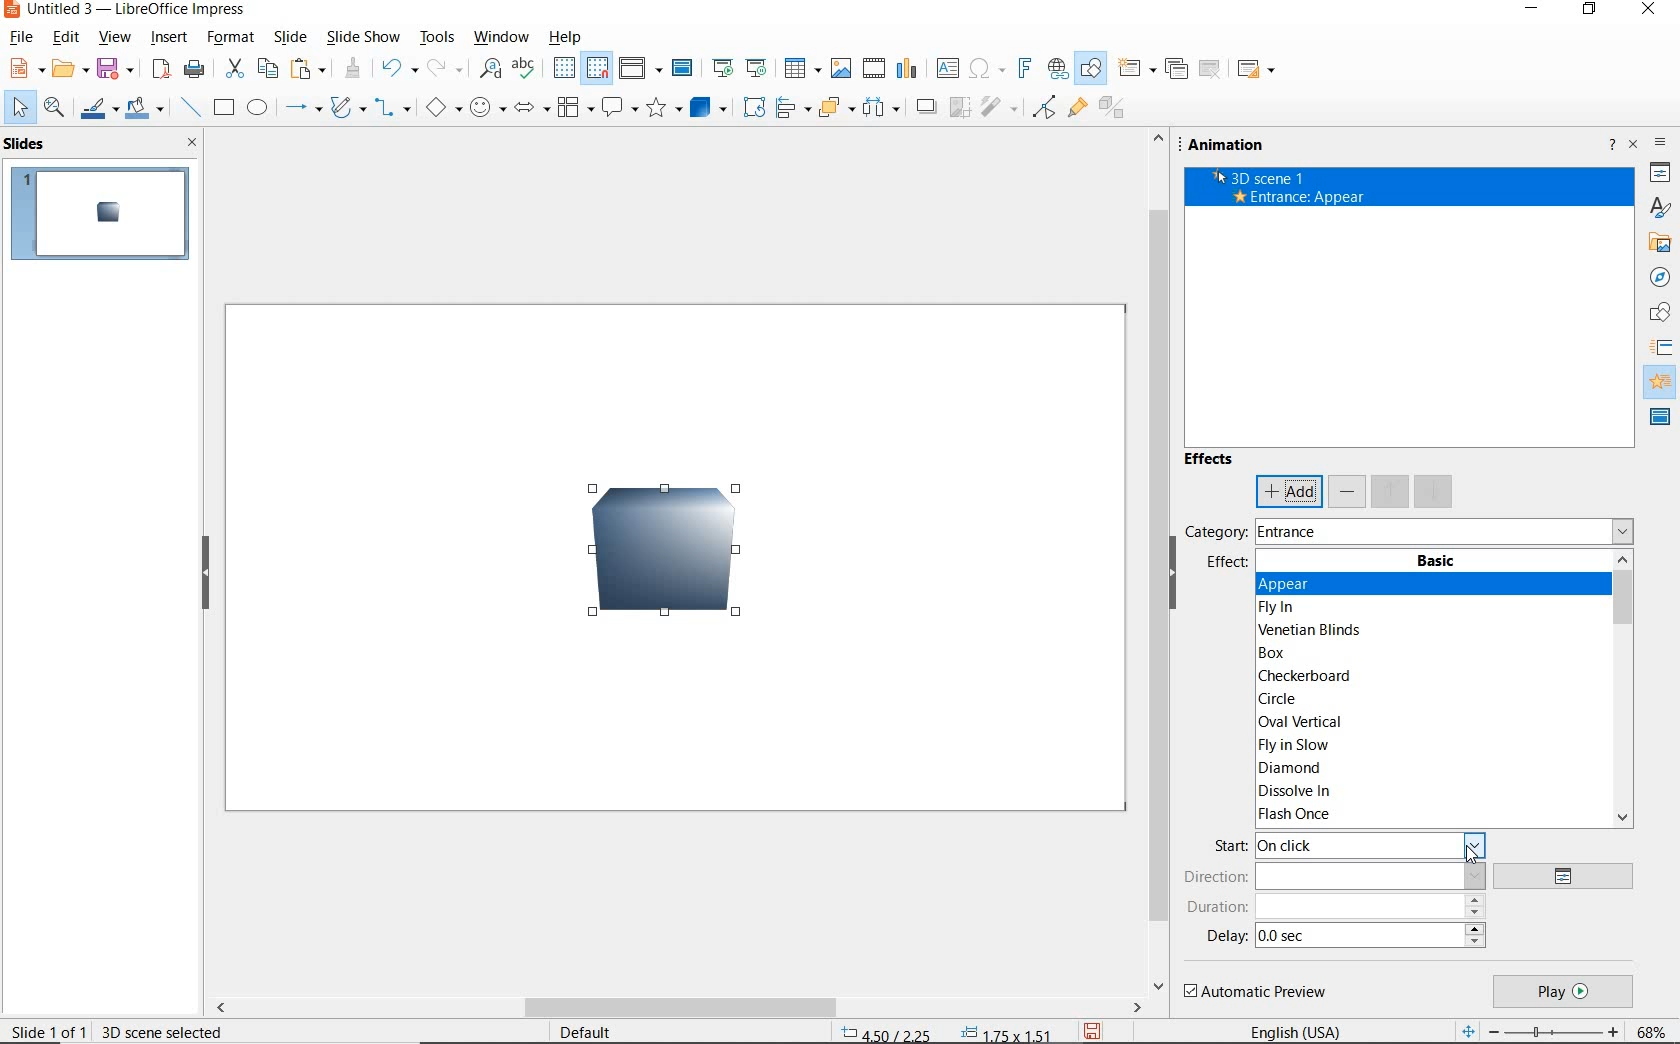  What do you see at coordinates (1609, 147) in the screenshot?
I see `help about sidebar deck` at bounding box center [1609, 147].